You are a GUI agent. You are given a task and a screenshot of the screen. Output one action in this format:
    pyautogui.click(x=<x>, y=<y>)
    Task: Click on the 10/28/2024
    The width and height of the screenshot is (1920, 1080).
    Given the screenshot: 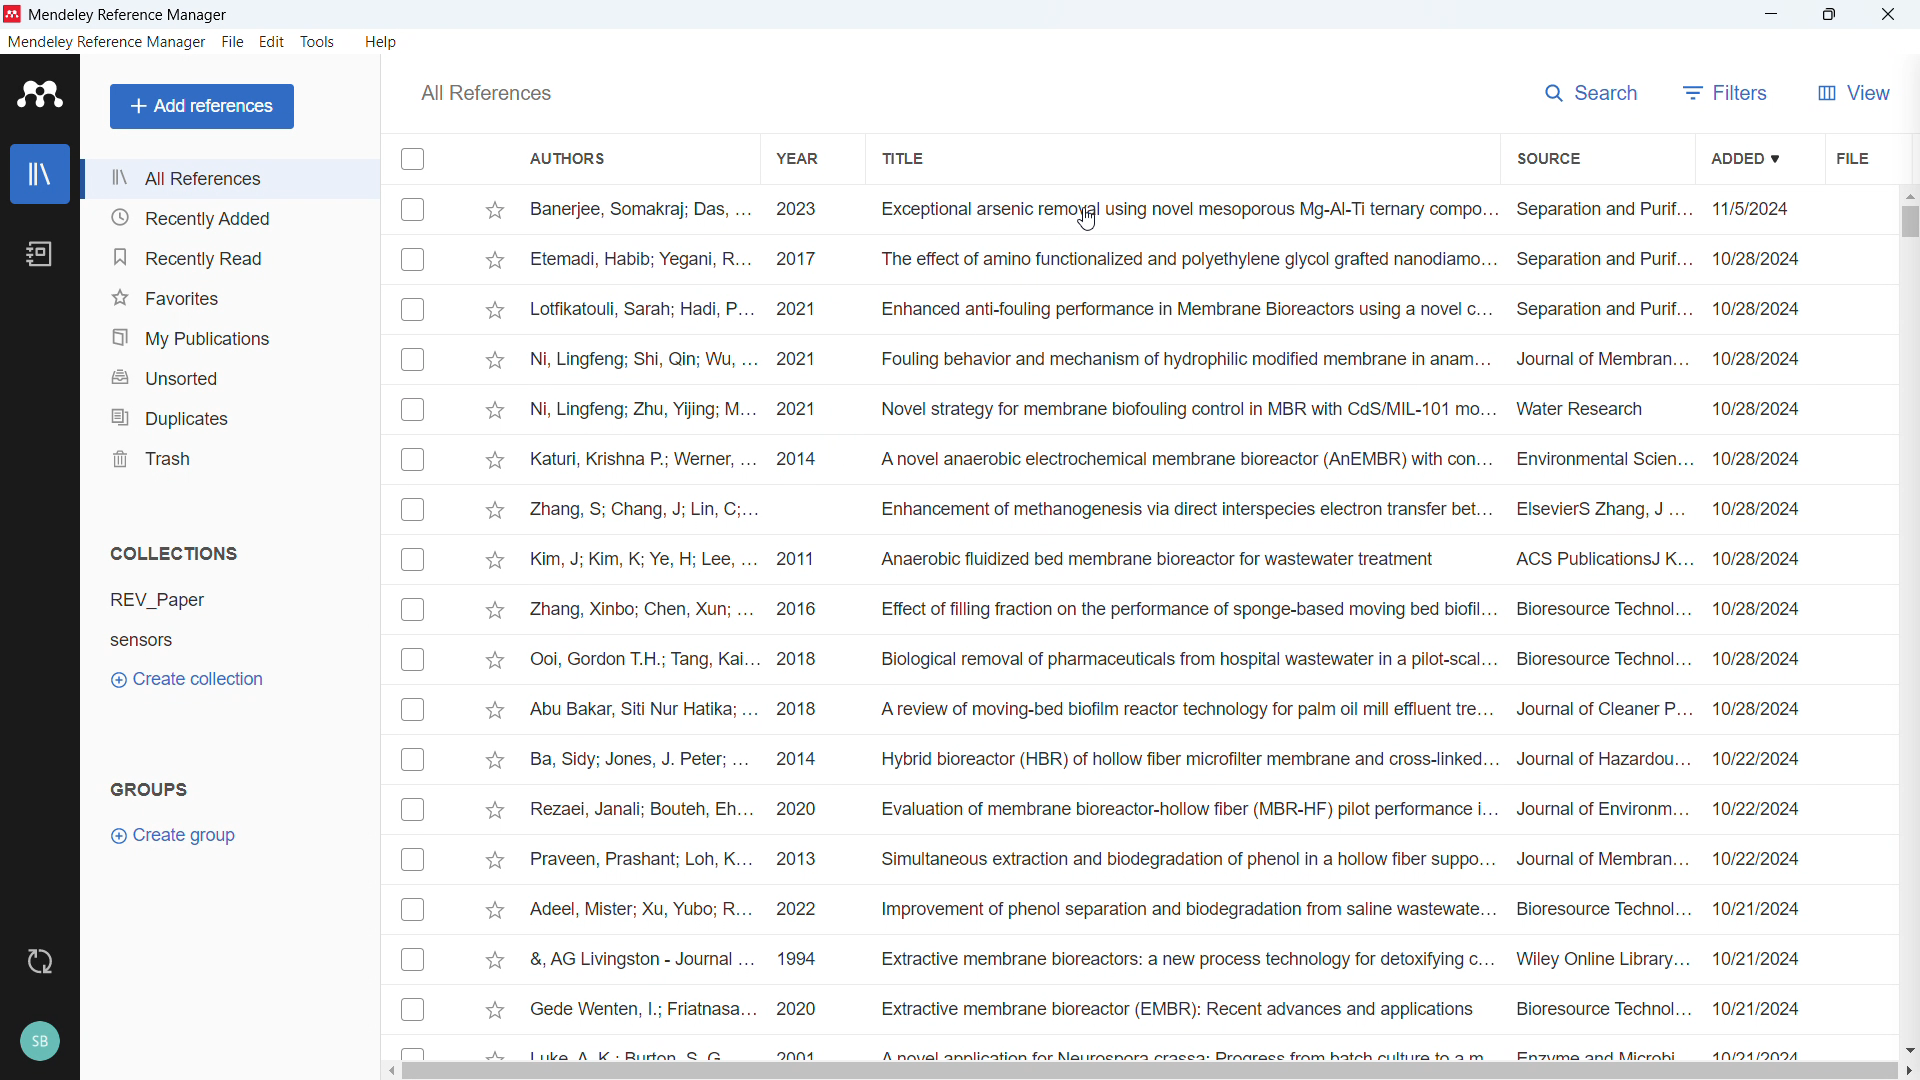 What is the action you would take?
    pyautogui.click(x=1777, y=465)
    